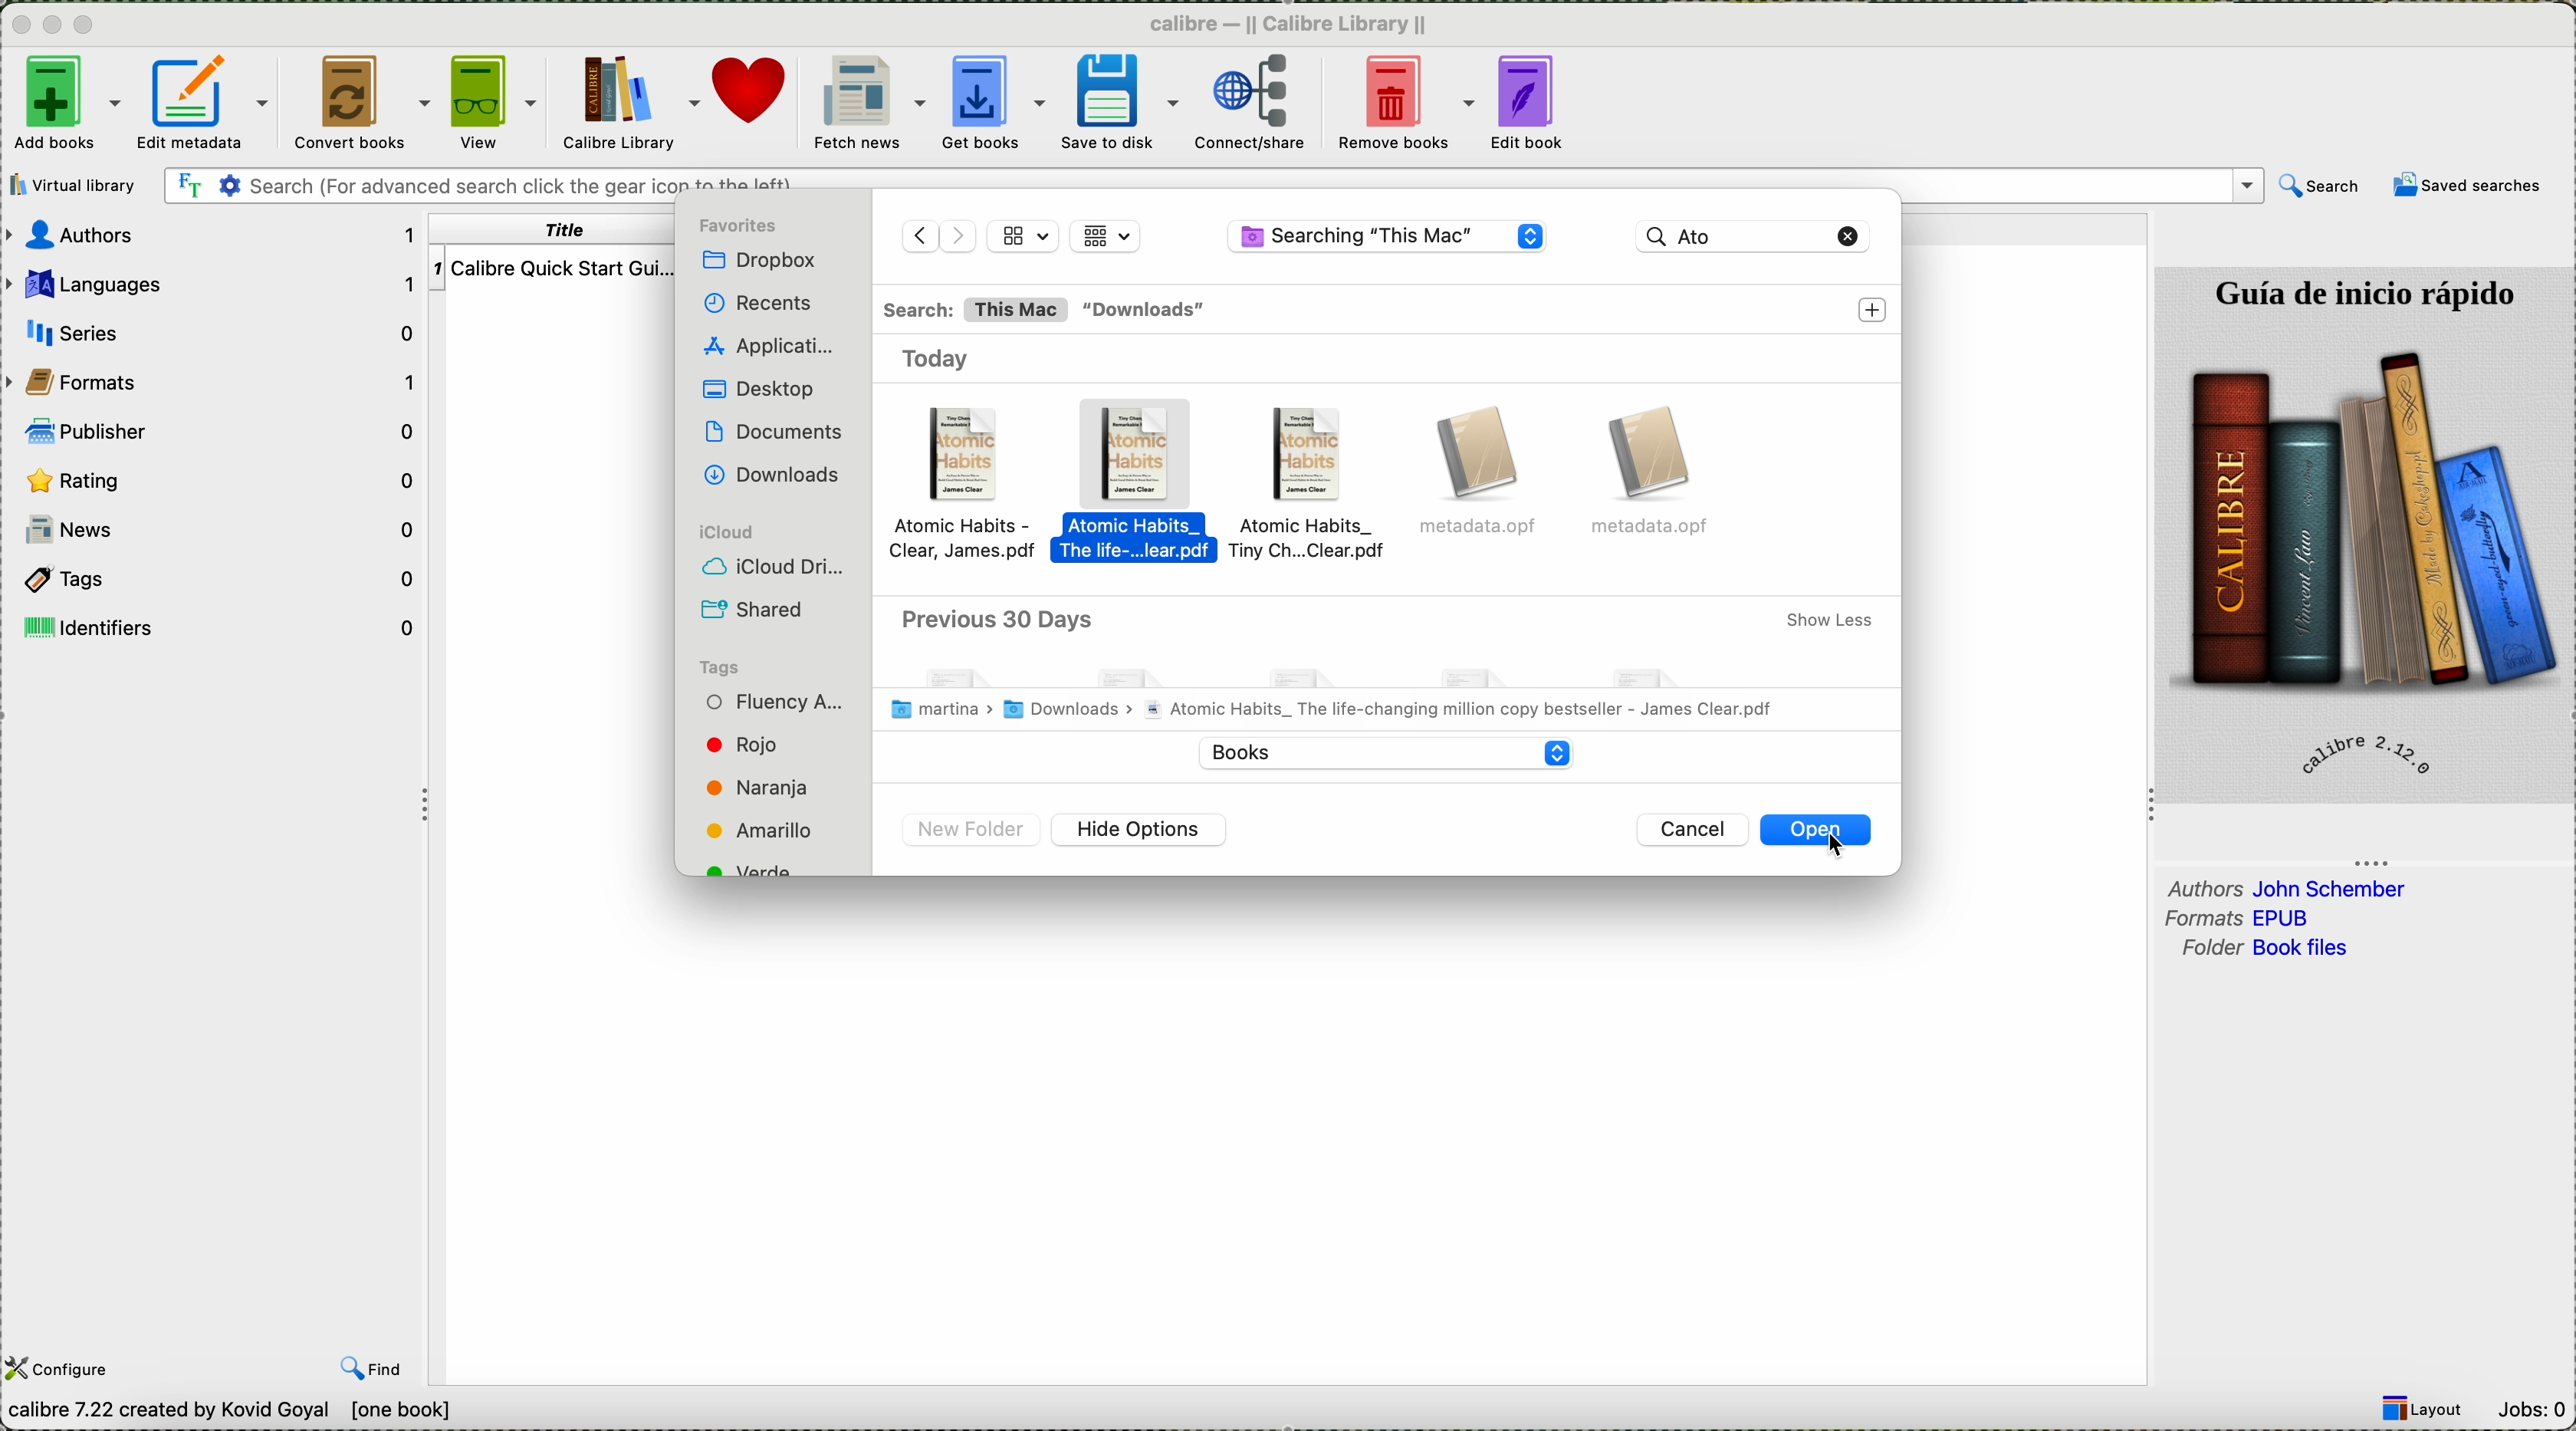  What do you see at coordinates (773, 474) in the screenshot?
I see `downloads` at bounding box center [773, 474].